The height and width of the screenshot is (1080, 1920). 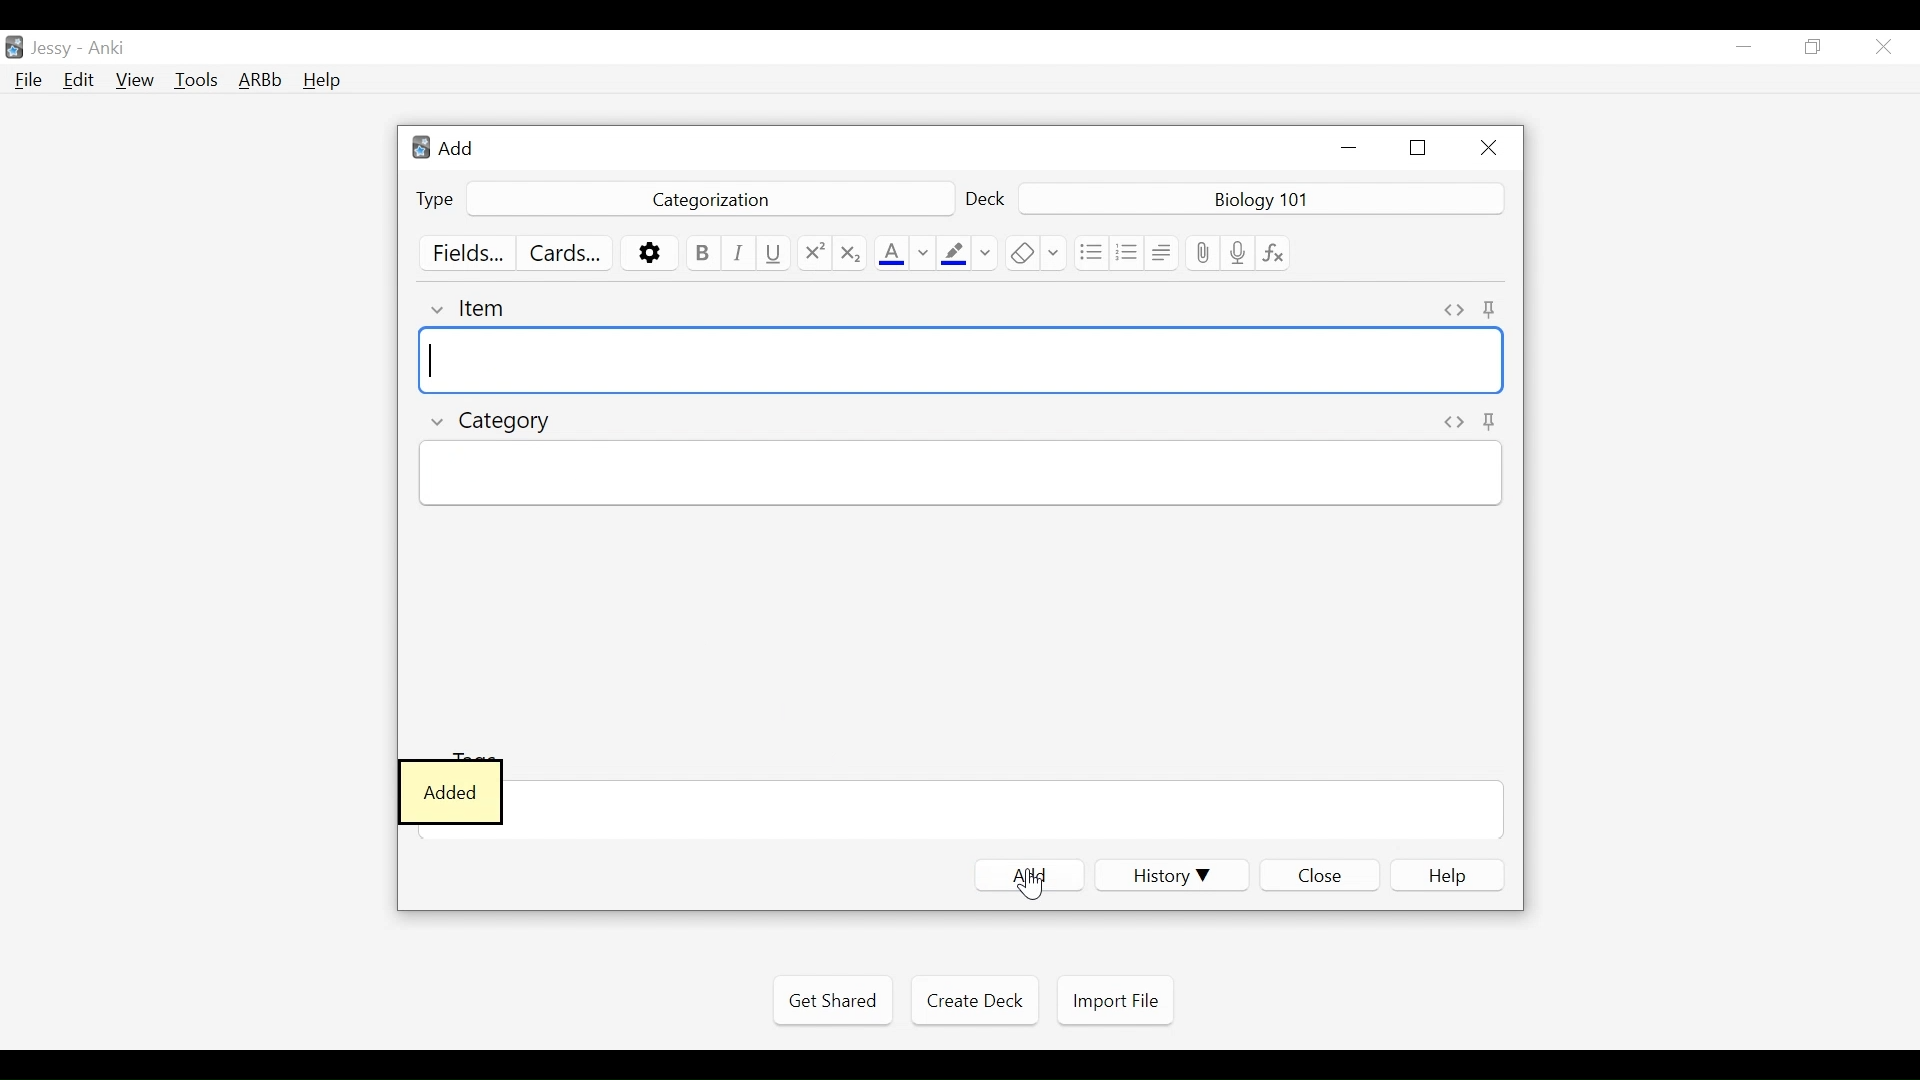 What do you see at coordinates (1091, 252) in the screenshot?
I see `Unordered list` at bounding box center [1091, 252].